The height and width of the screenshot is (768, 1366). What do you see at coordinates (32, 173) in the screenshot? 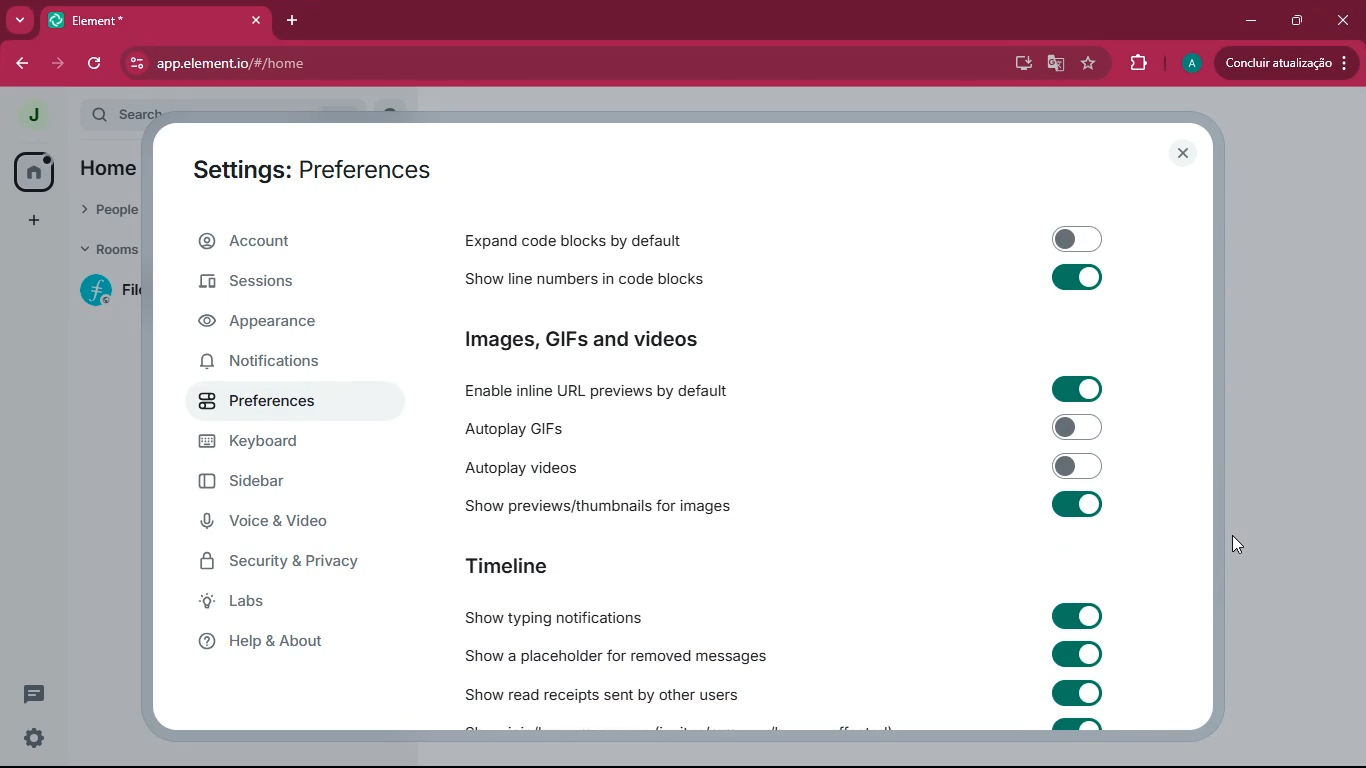
I see `home` at bounding box center [32, 173].